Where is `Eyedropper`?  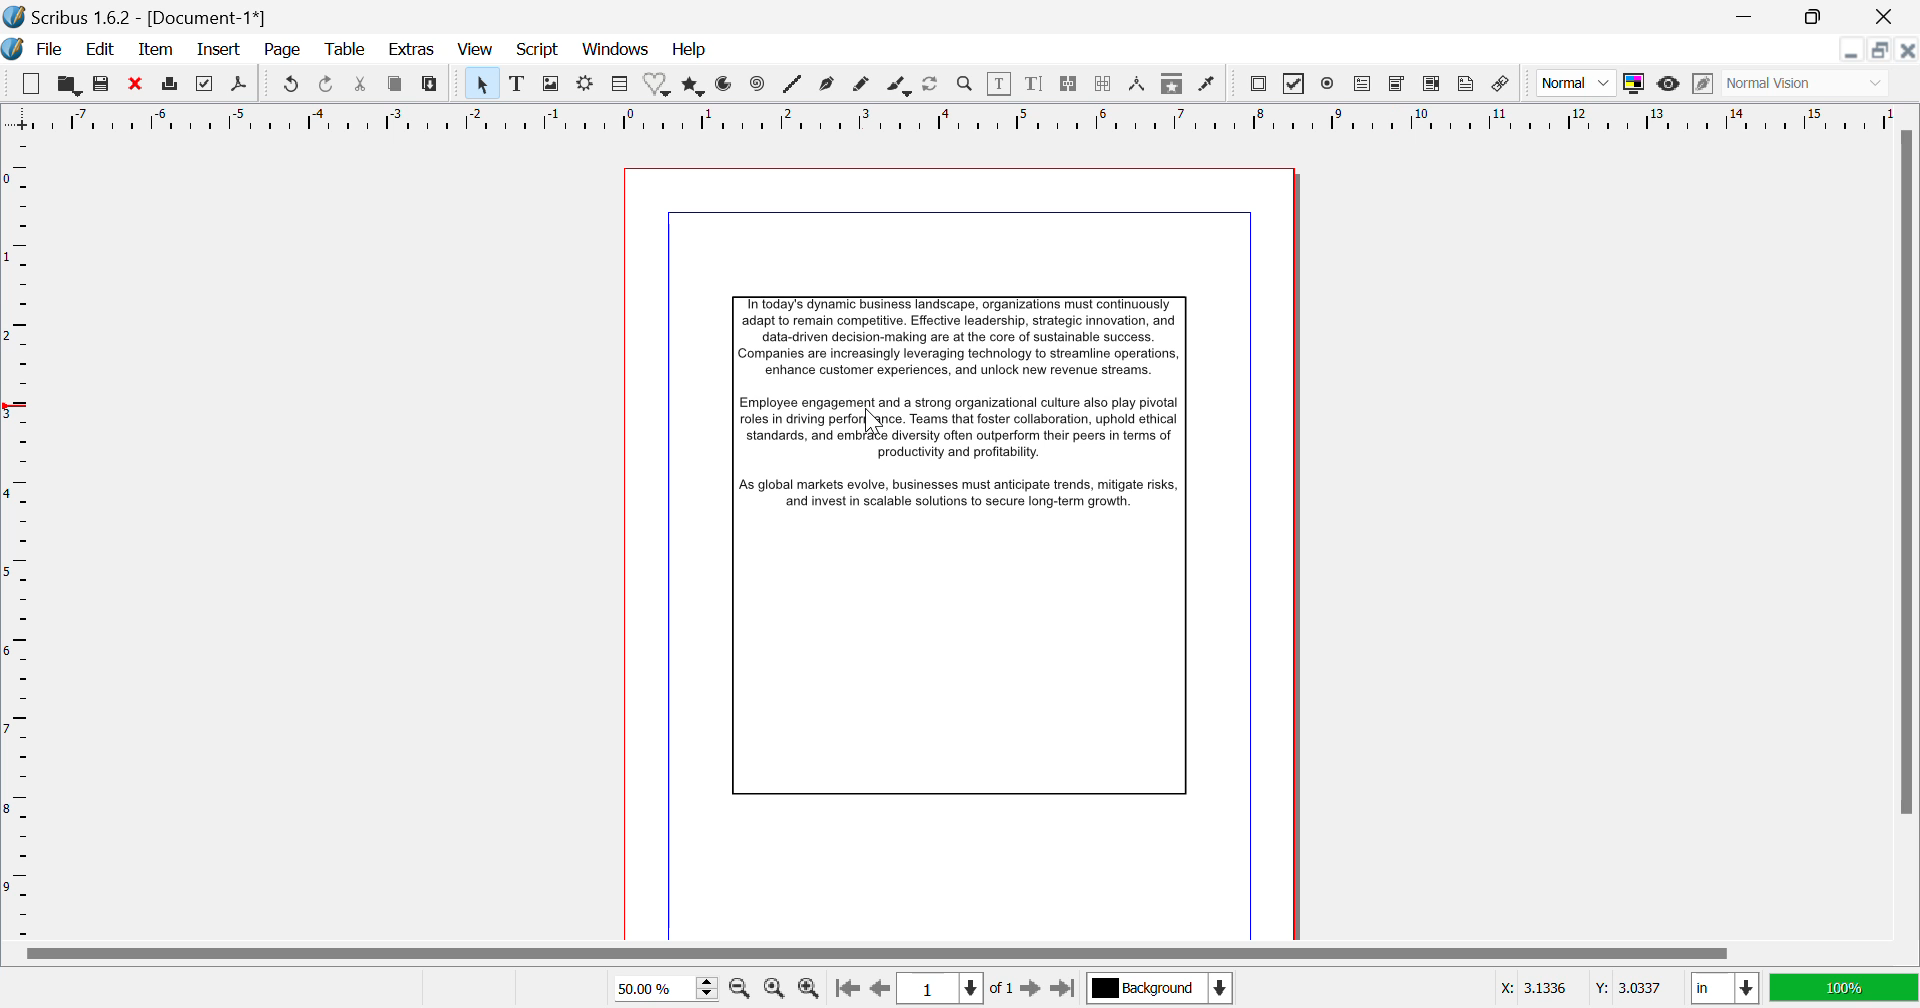 Eyedropper is located at coordinates (1210, 86).